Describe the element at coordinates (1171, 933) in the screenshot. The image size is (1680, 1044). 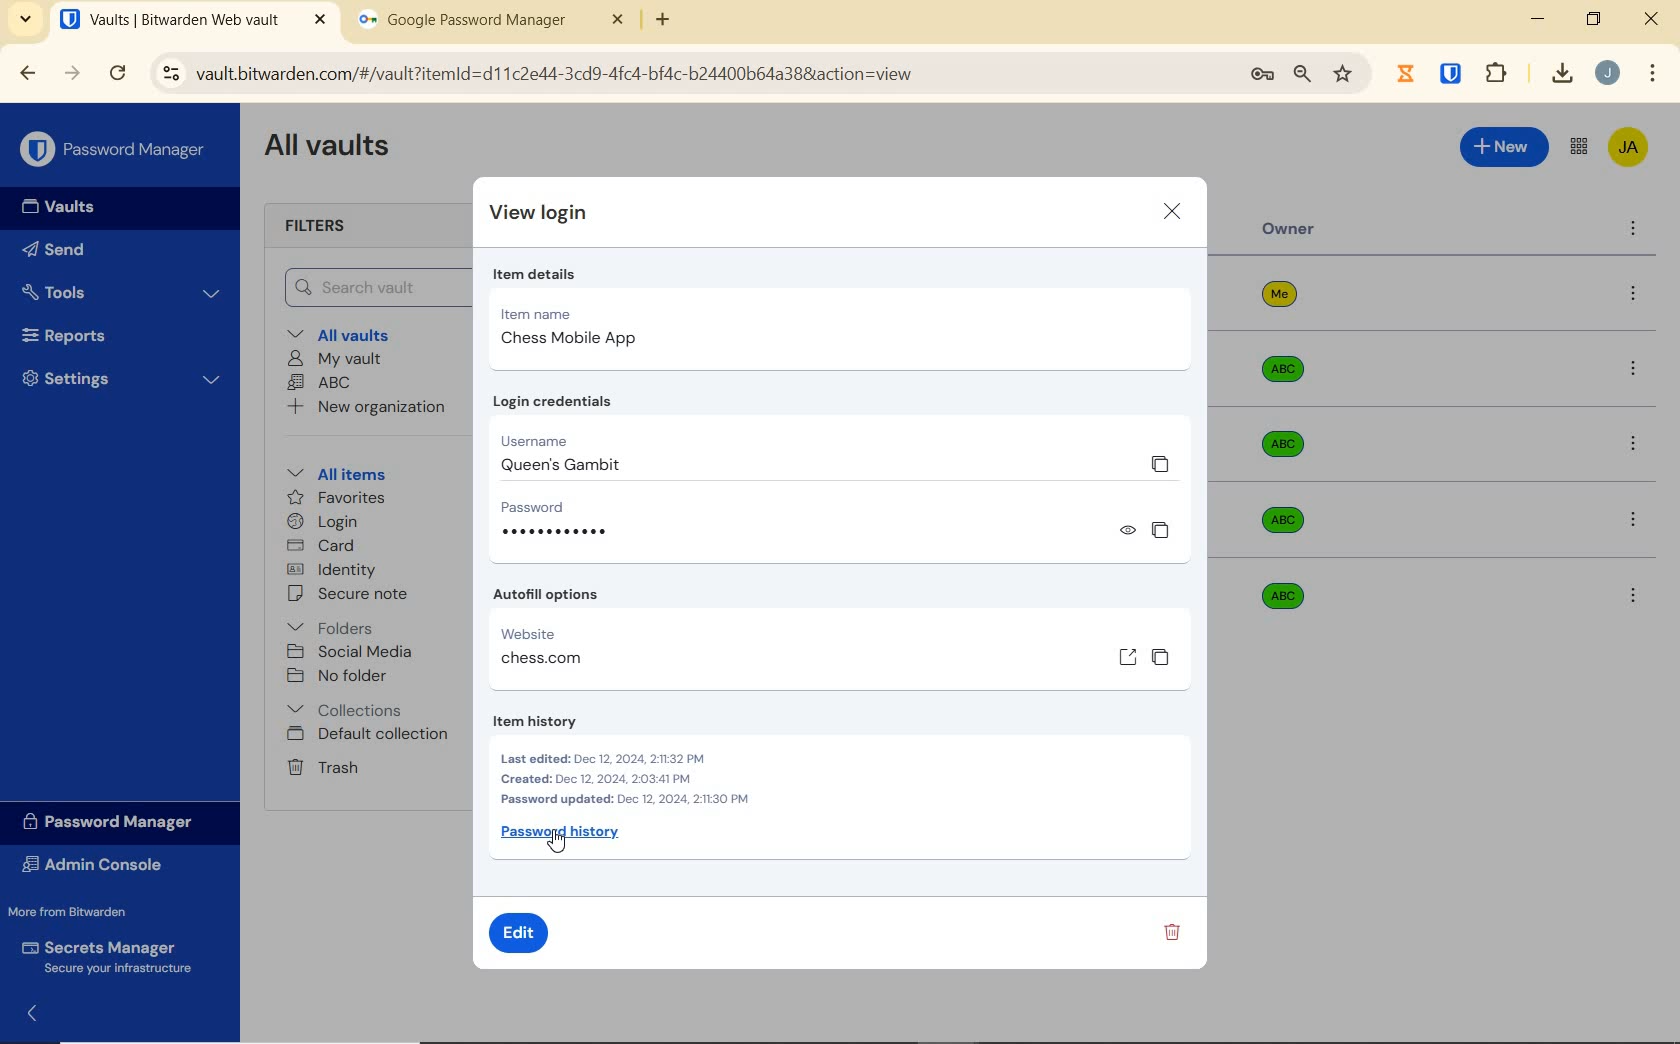
I see `delete` at that location.